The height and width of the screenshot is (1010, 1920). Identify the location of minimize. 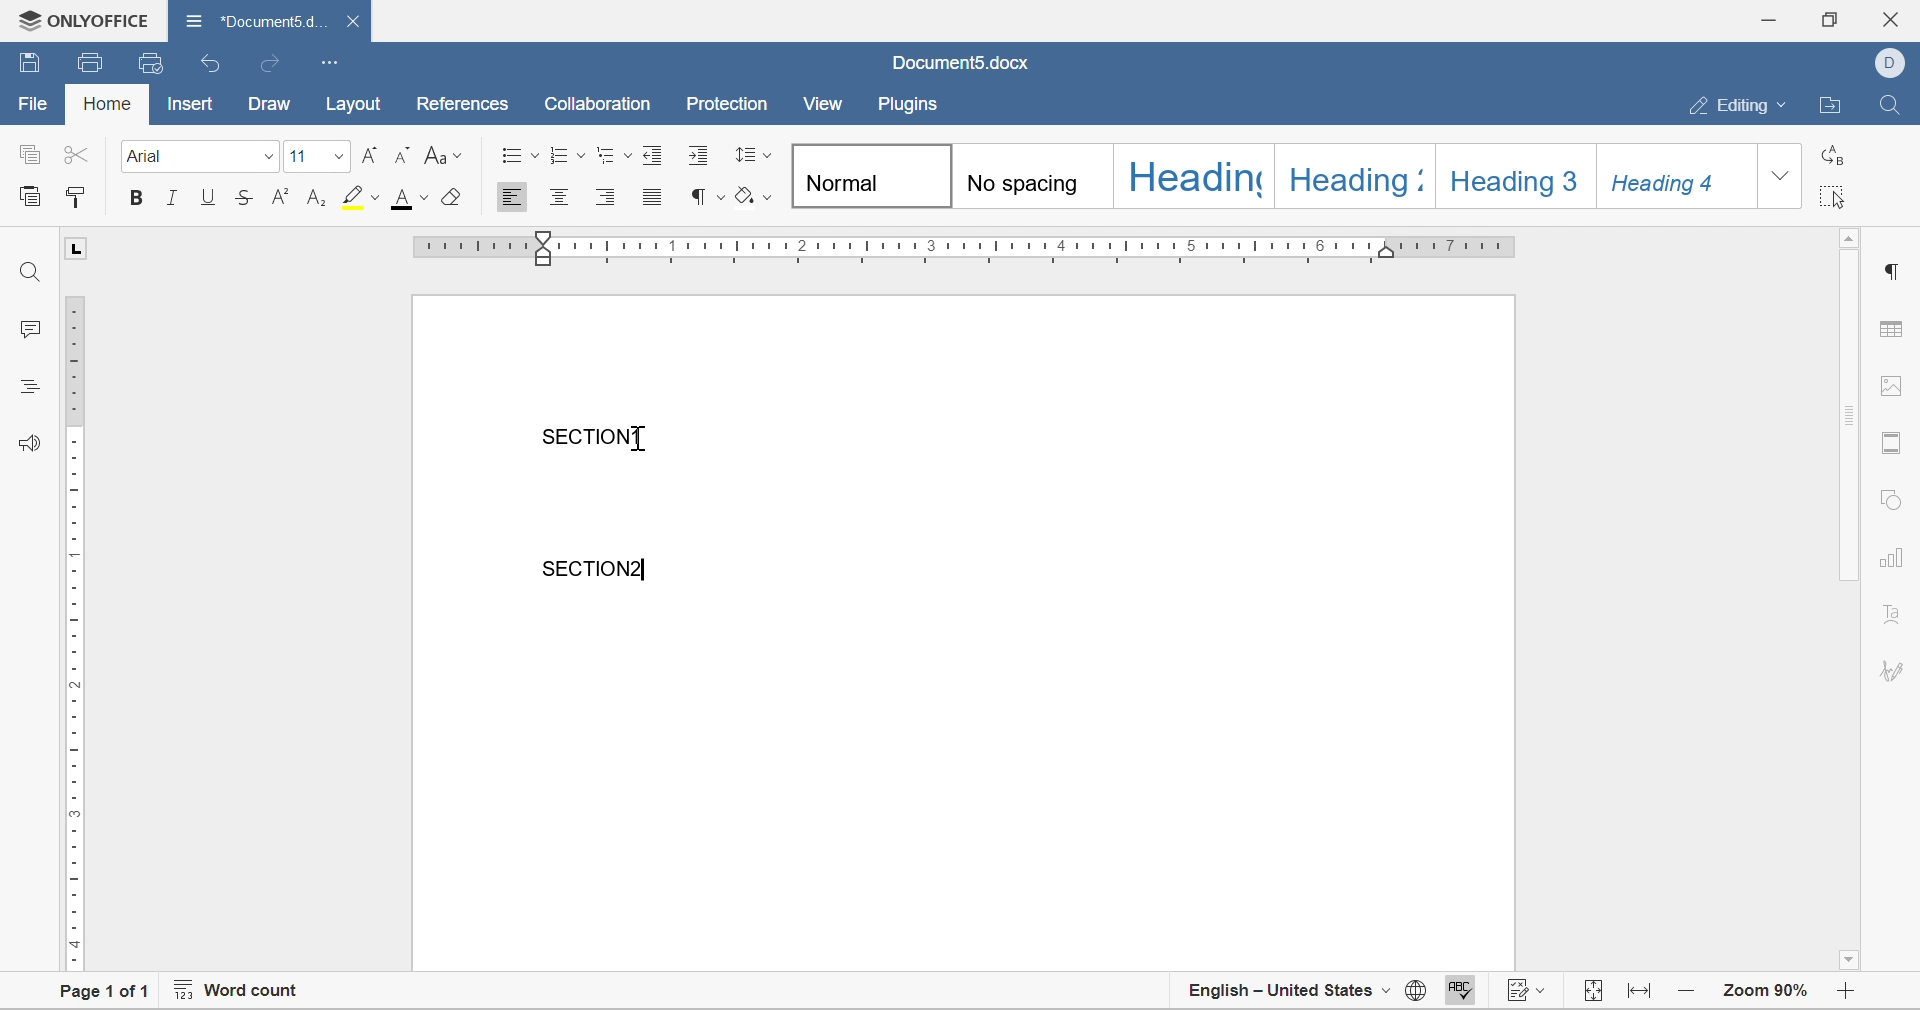
(1773, 17).